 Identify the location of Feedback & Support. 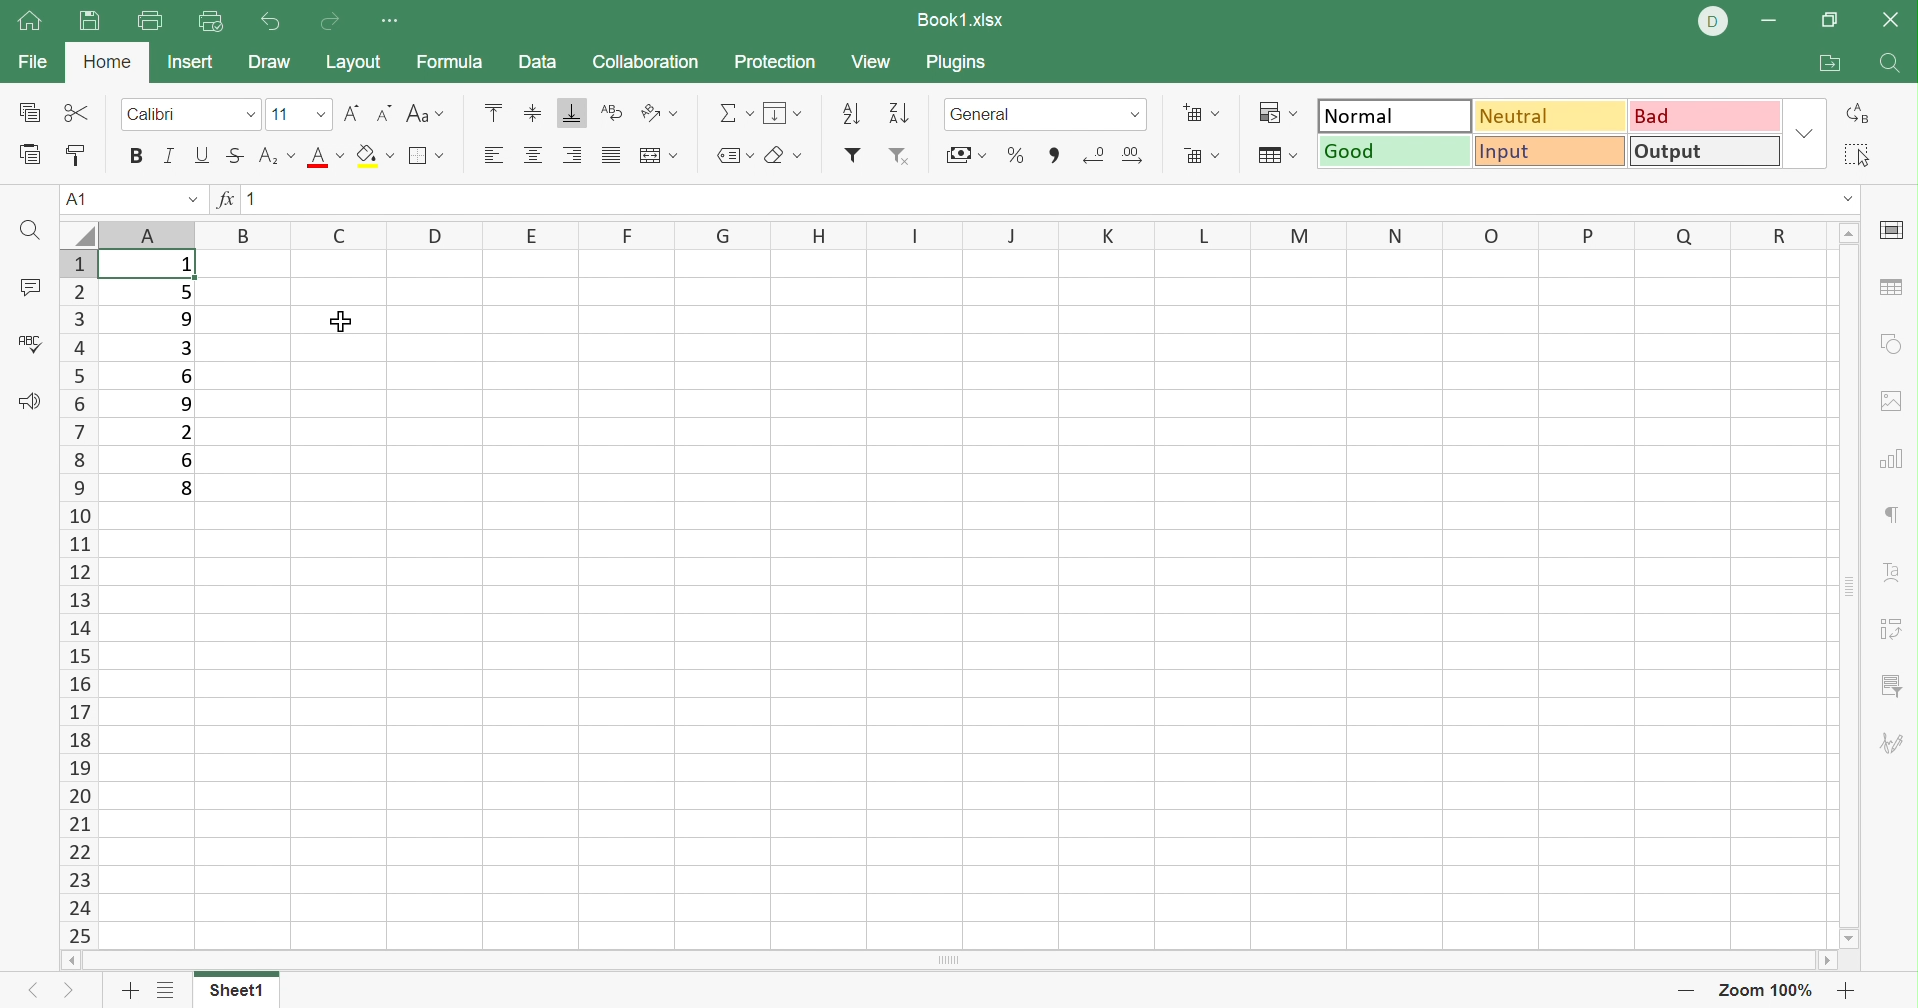
(28, 400).